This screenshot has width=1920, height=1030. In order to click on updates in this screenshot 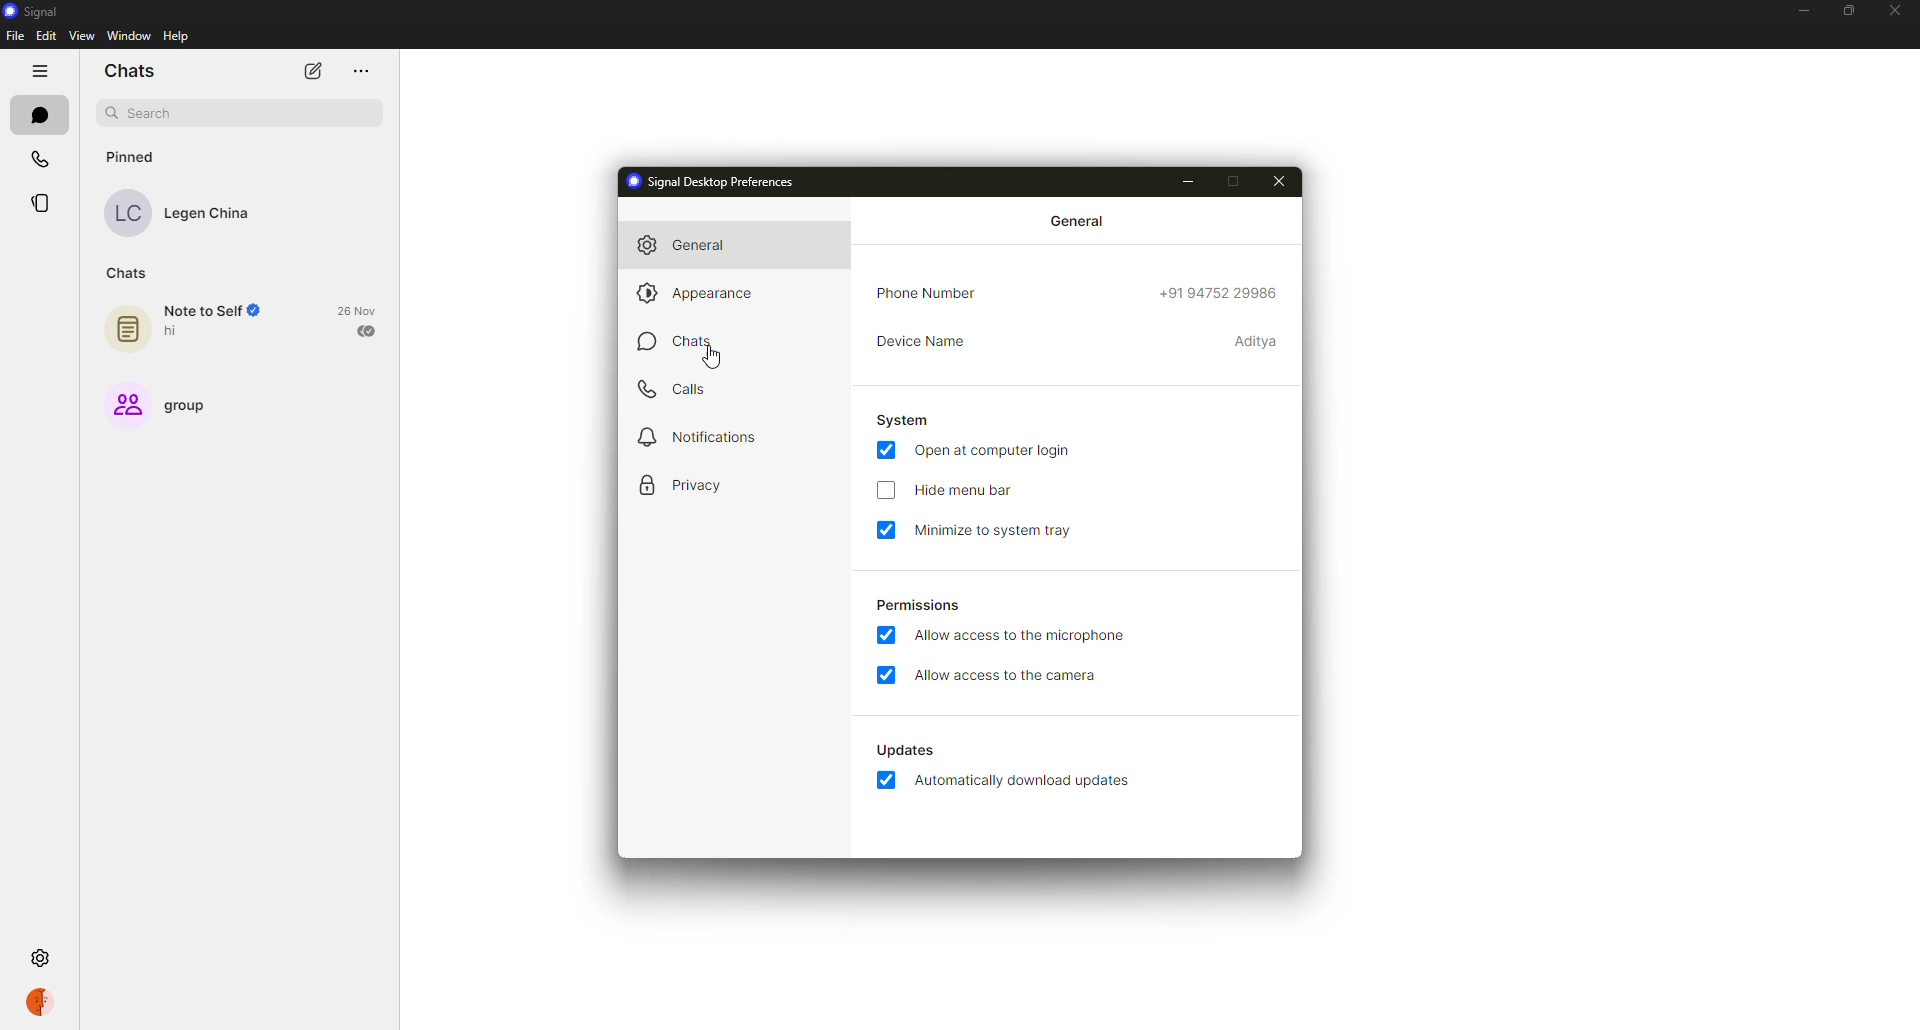, I will do `click(908, 751)`.